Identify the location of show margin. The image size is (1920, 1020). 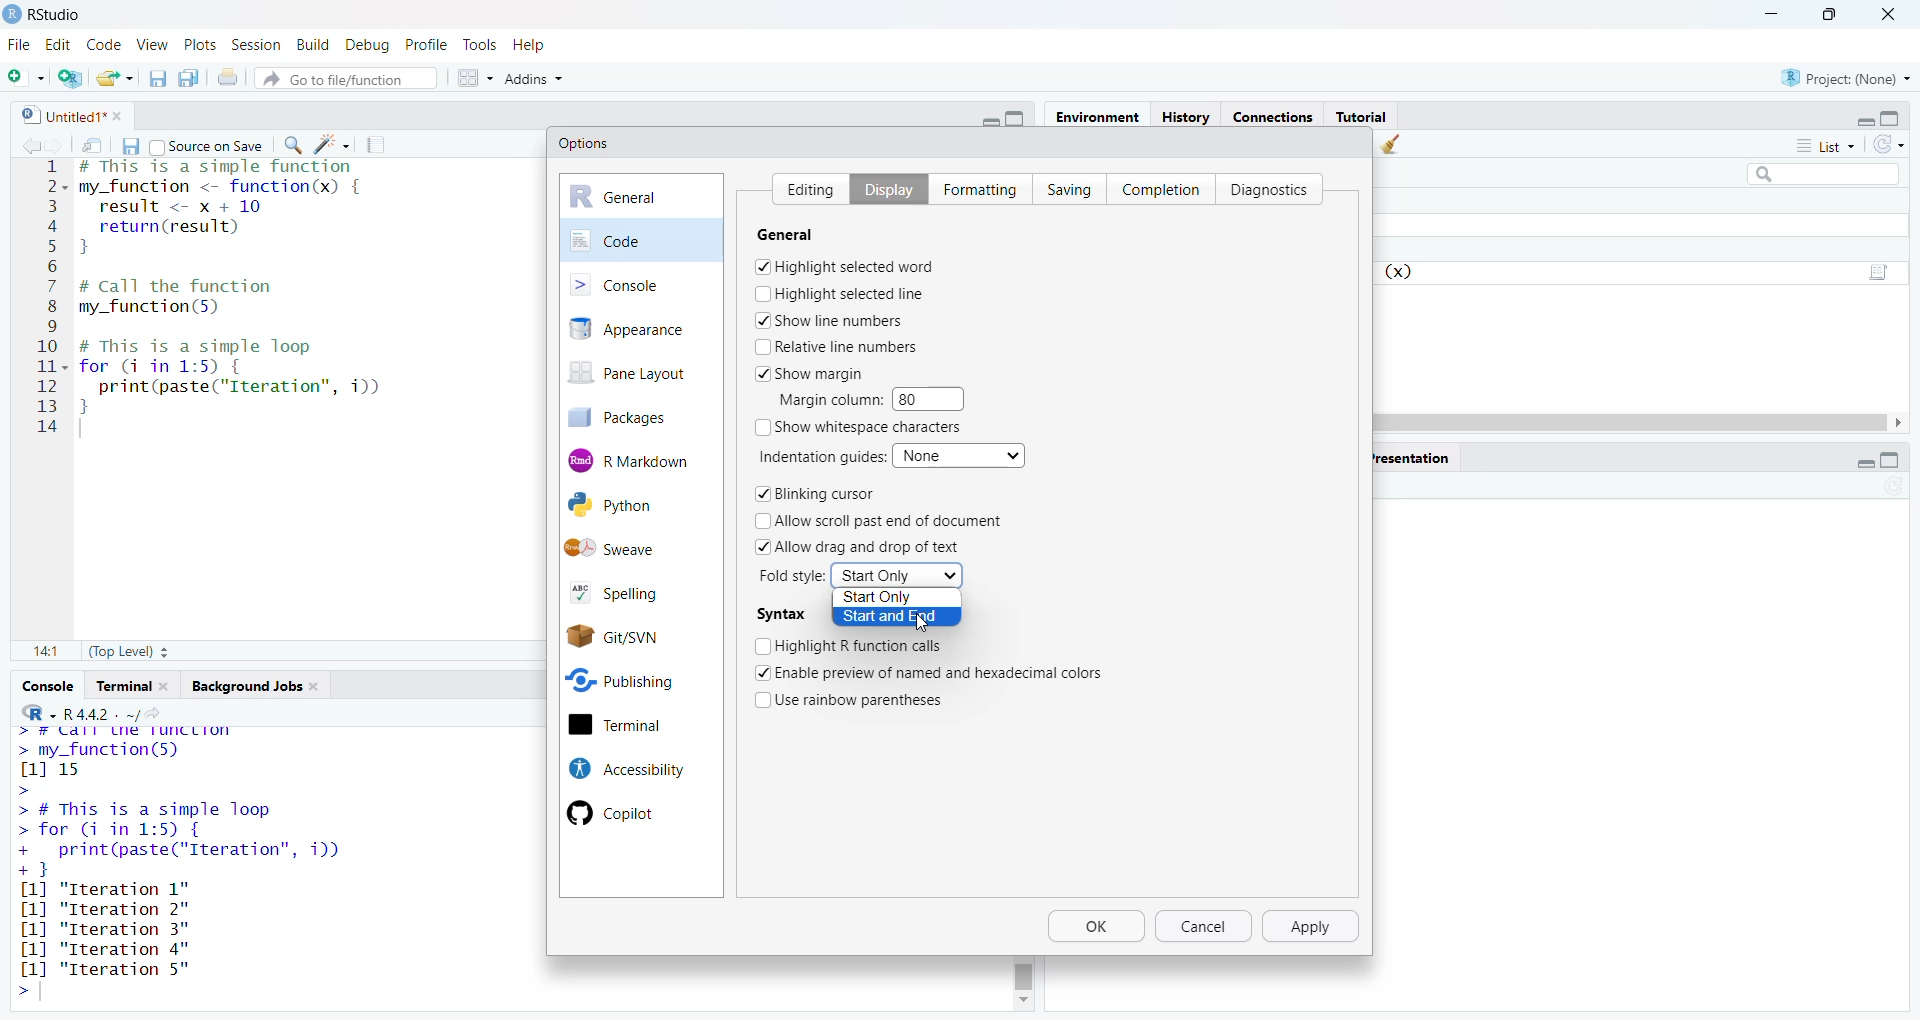
(818, 372).